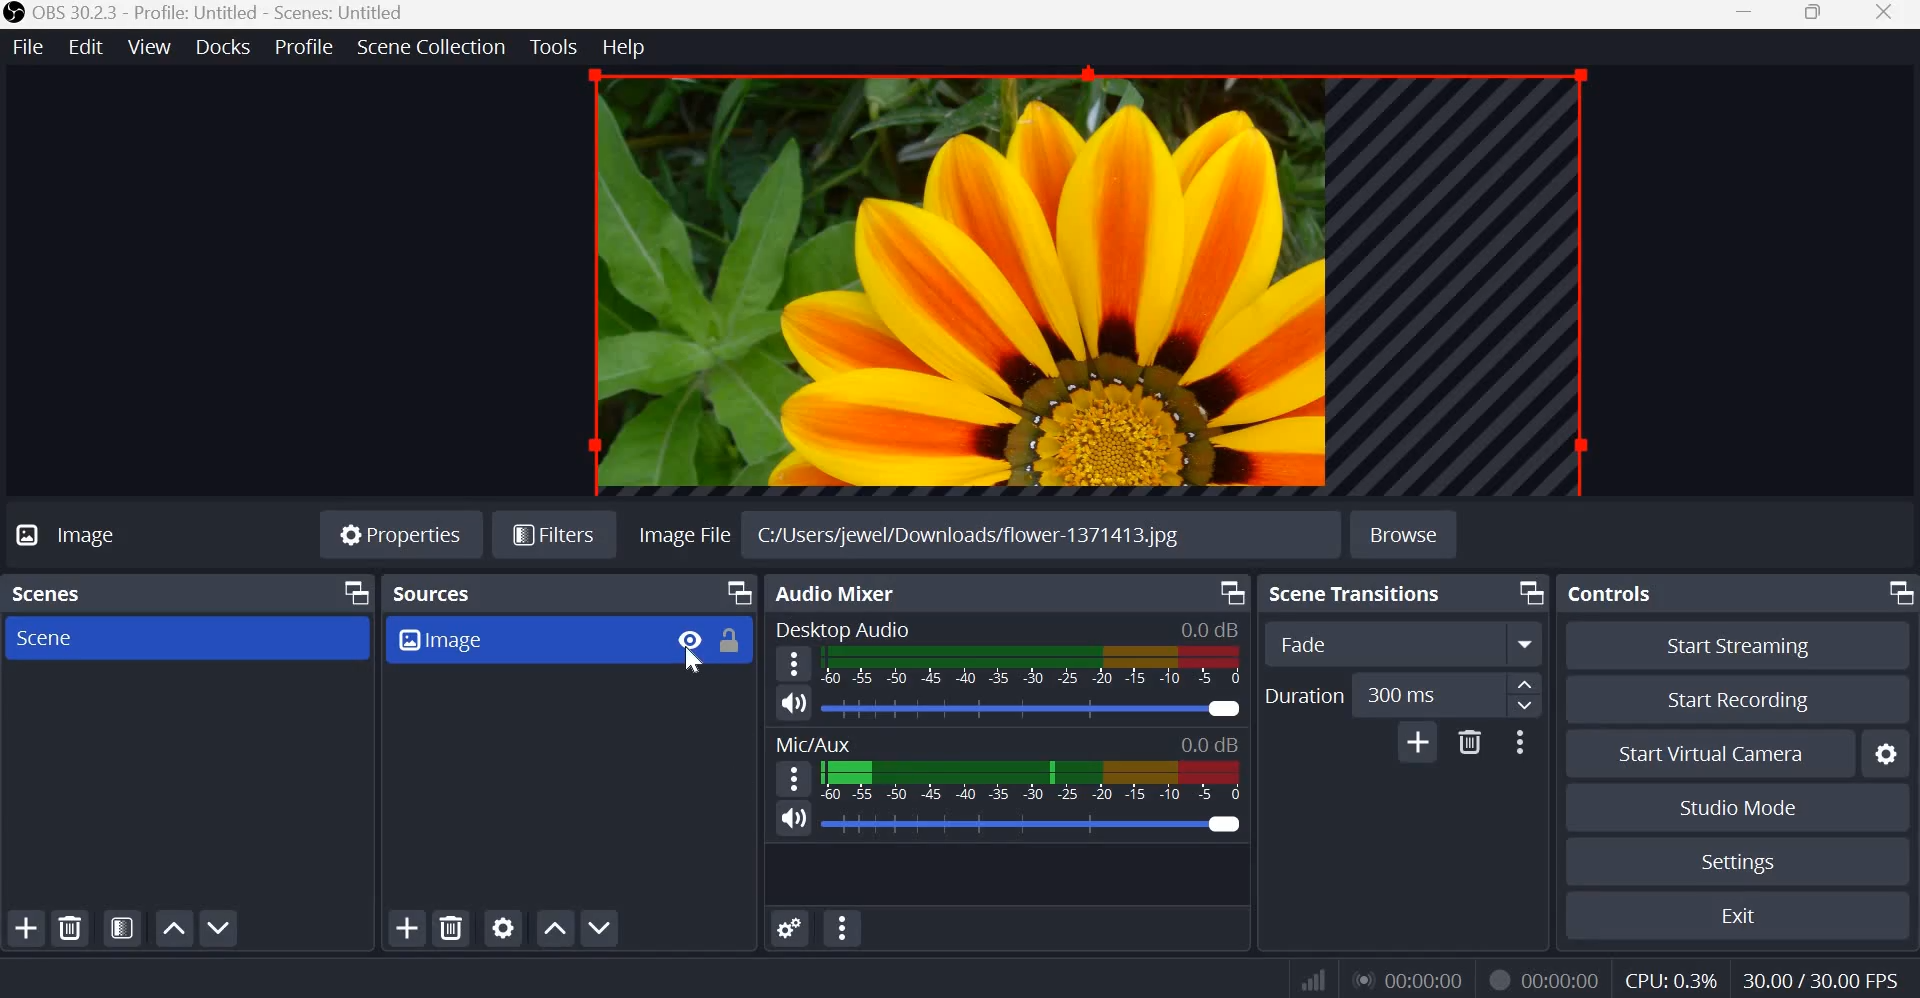  Describe the element at coordinates (1886, 753) in the screenshot. I see `configure virtual camera` at that location.